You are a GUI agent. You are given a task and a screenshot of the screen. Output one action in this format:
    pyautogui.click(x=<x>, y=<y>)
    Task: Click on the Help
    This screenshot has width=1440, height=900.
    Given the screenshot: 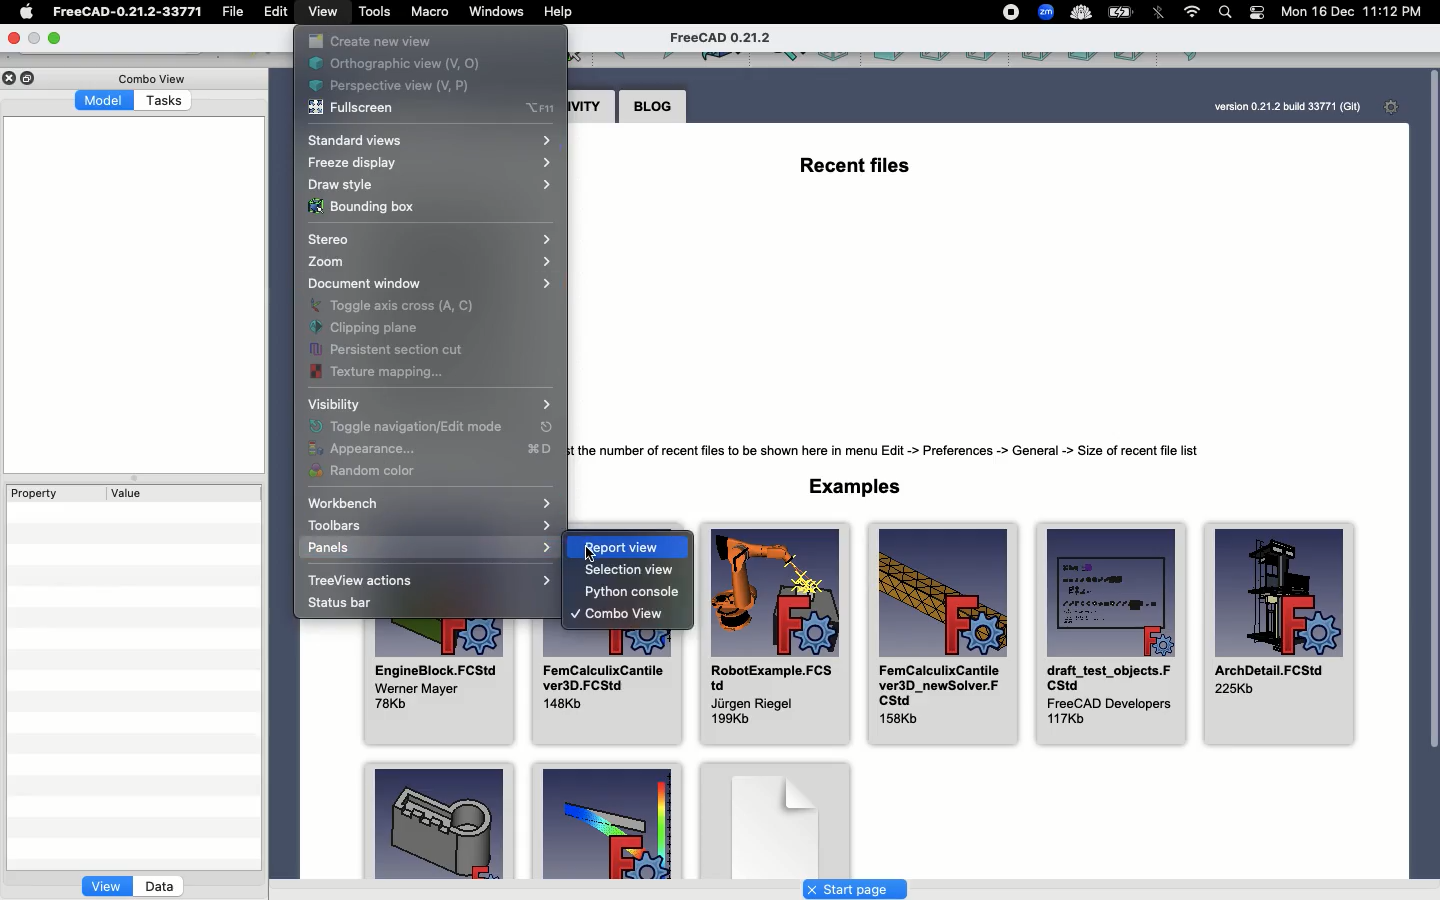 What is the action you would take?
    pyautogui.click(x=561, y=10)
    